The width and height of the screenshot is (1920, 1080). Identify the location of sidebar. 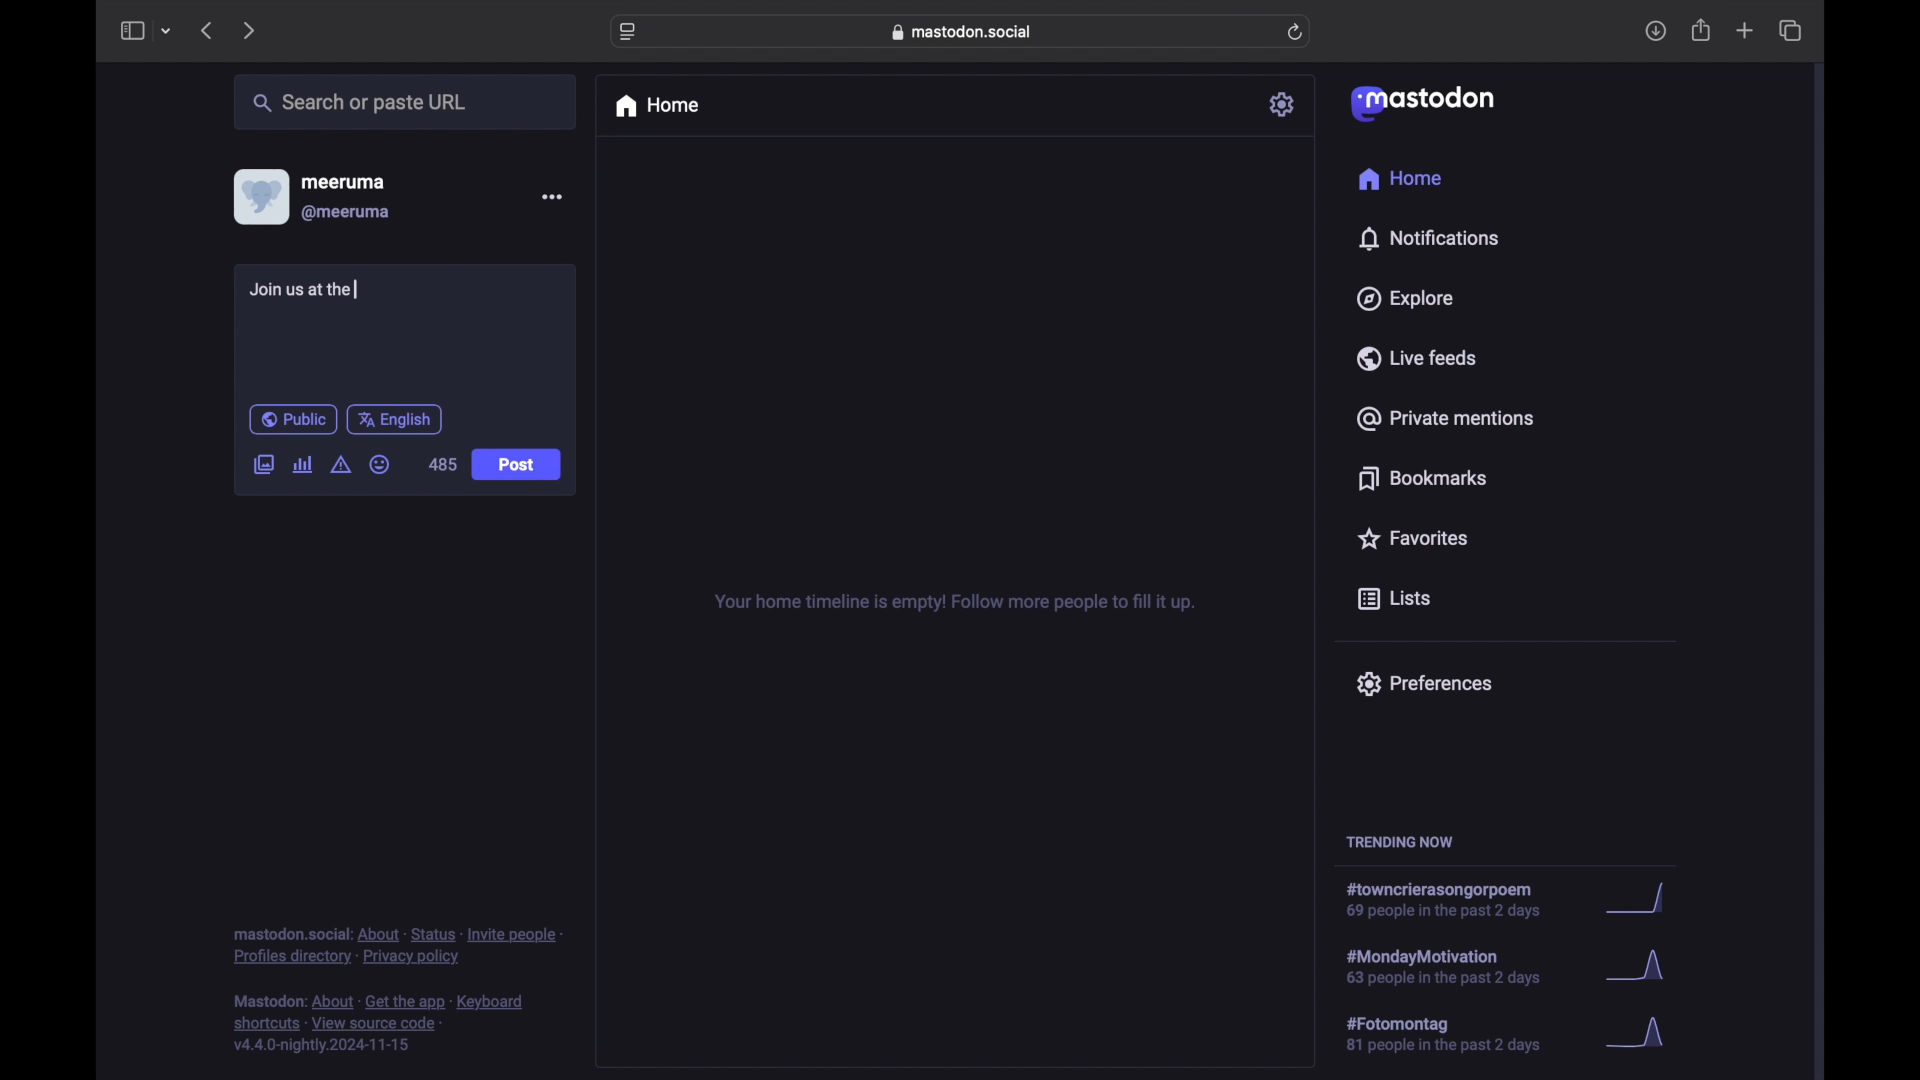
(131, 30).